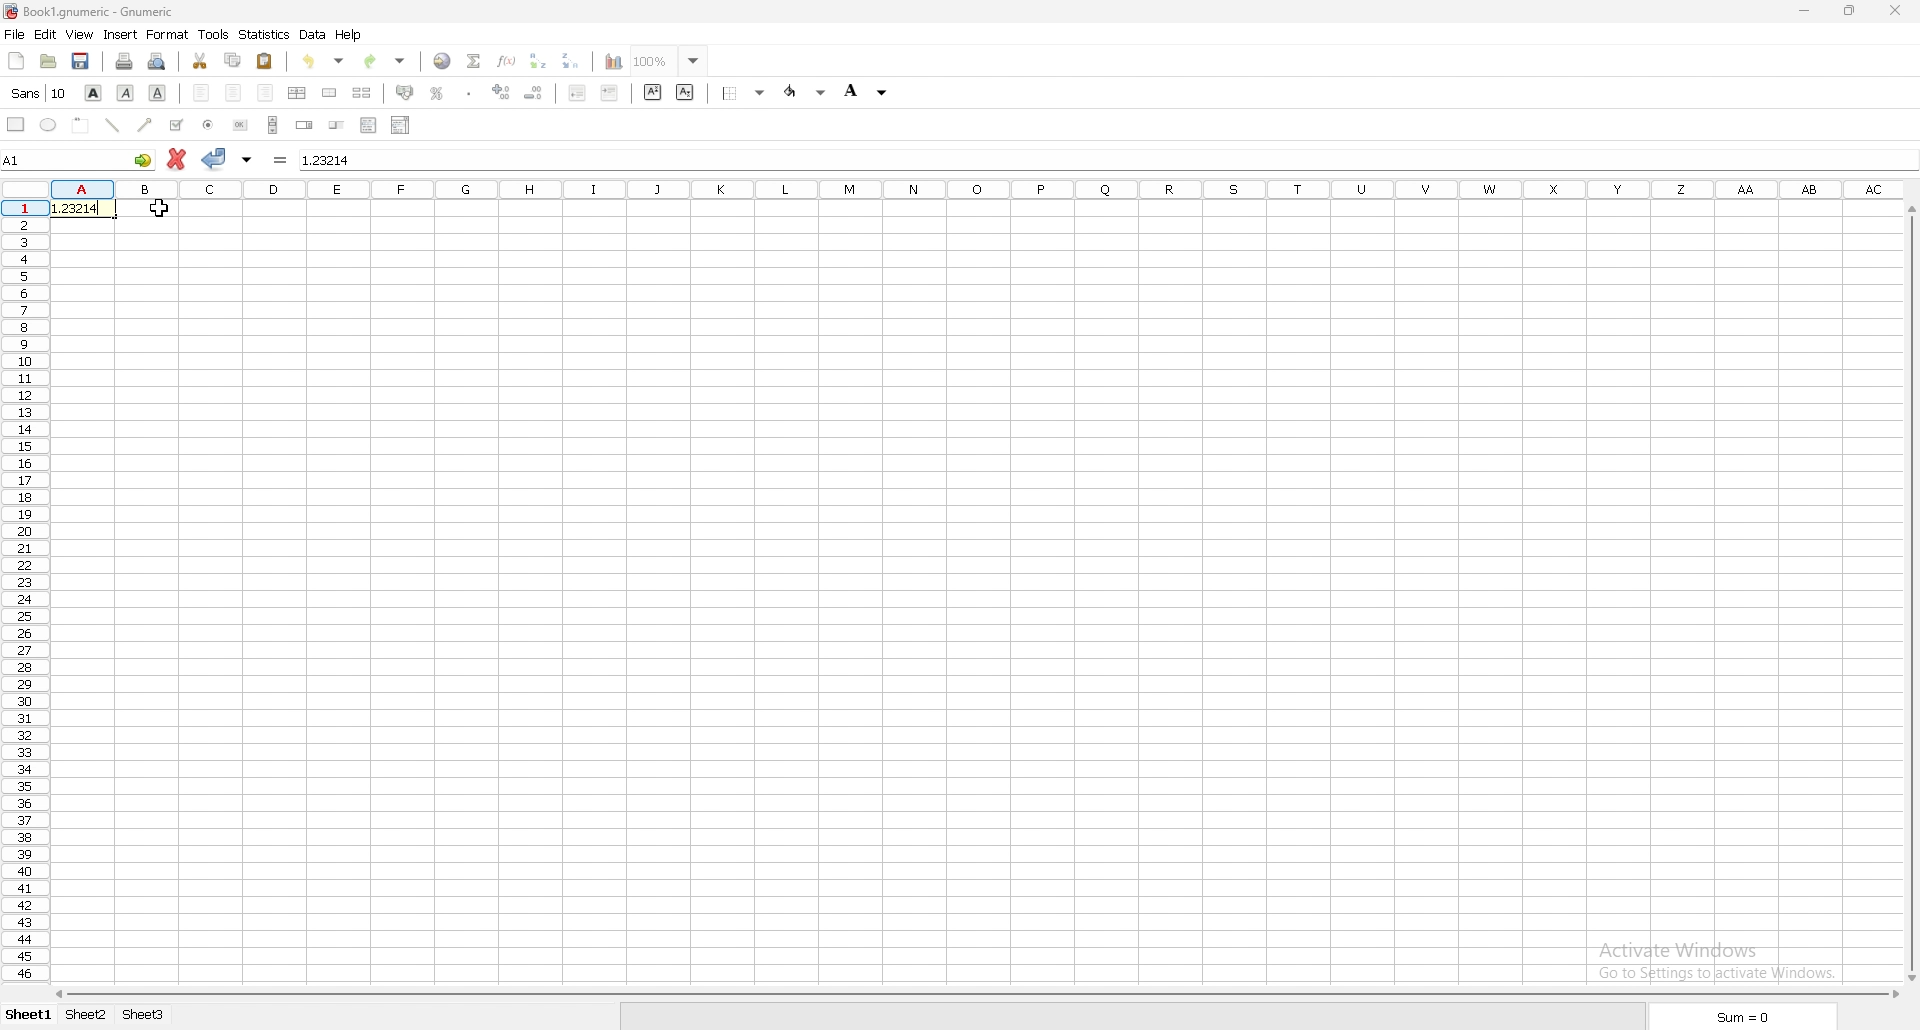 The width and height of the screenshot is (1920, 1030). What do you see at coordinates (976, 994) in the screenshot?
I see `scroll bar` at bounding box center [976, 994].